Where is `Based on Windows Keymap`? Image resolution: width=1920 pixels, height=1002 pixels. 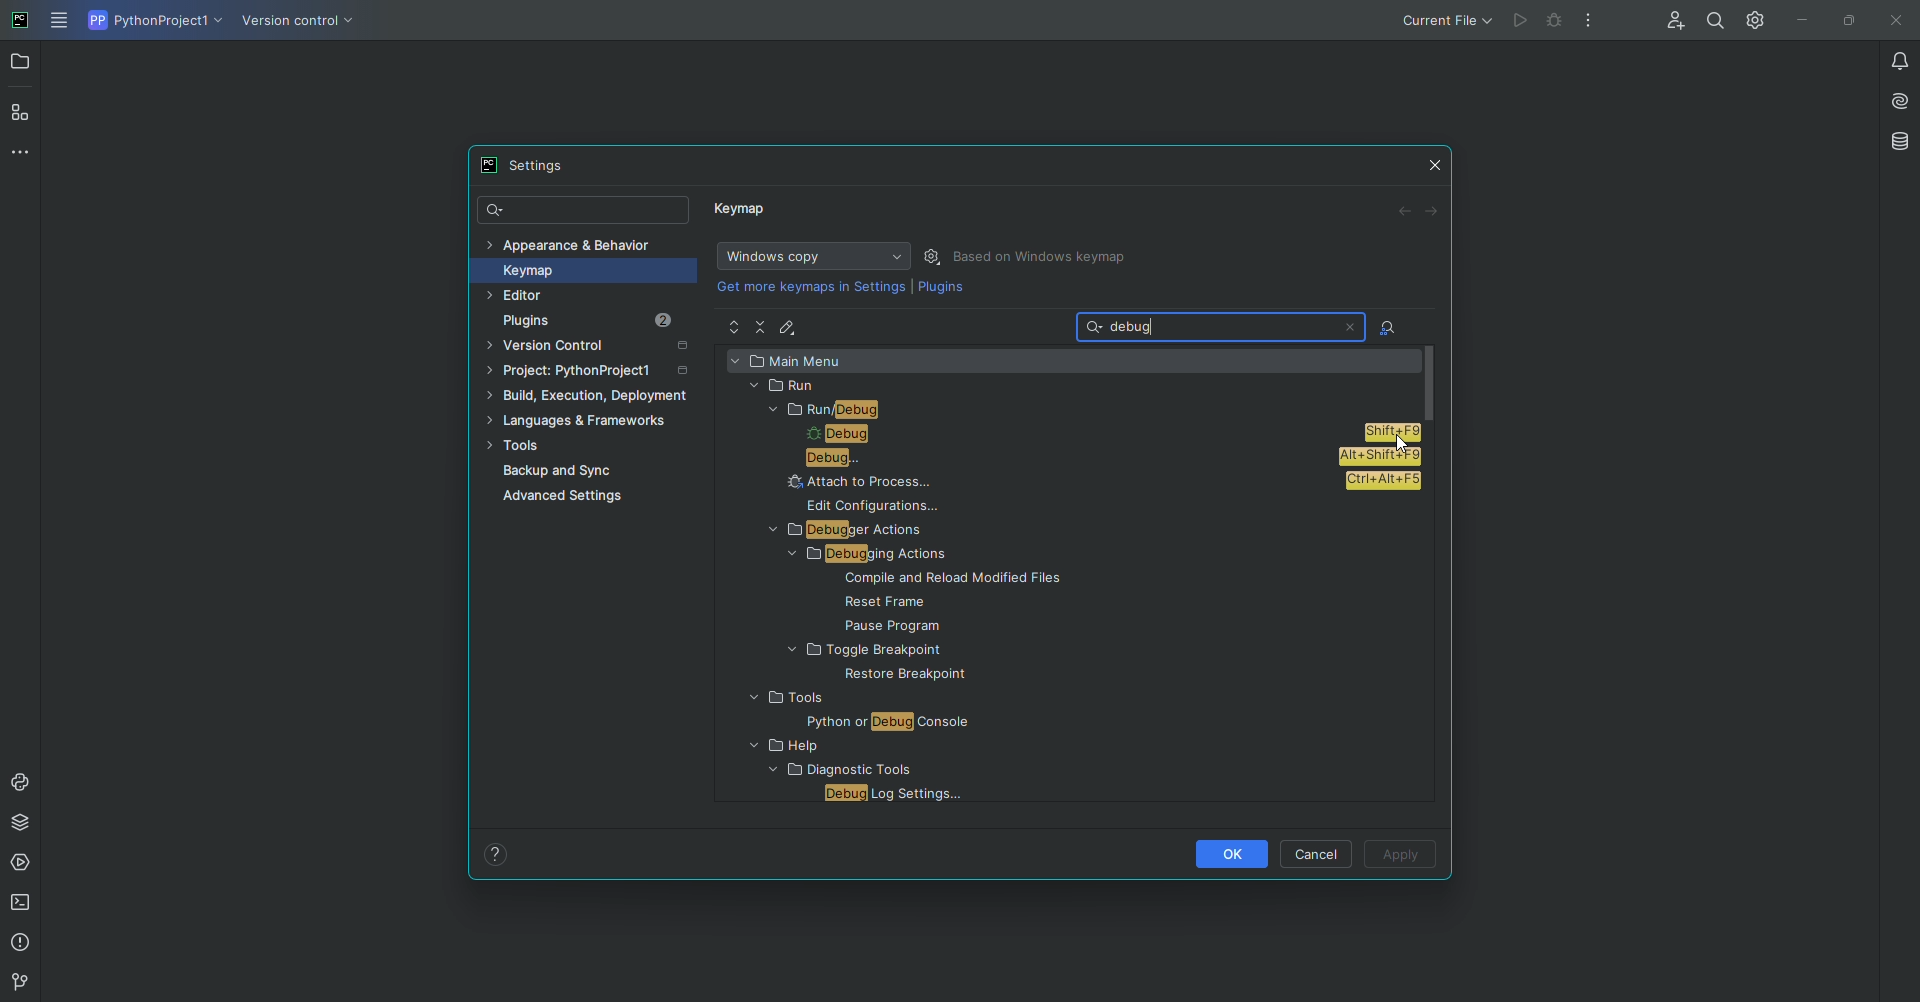
Based on Windows Keymap is located at coordinates (1044, 257).